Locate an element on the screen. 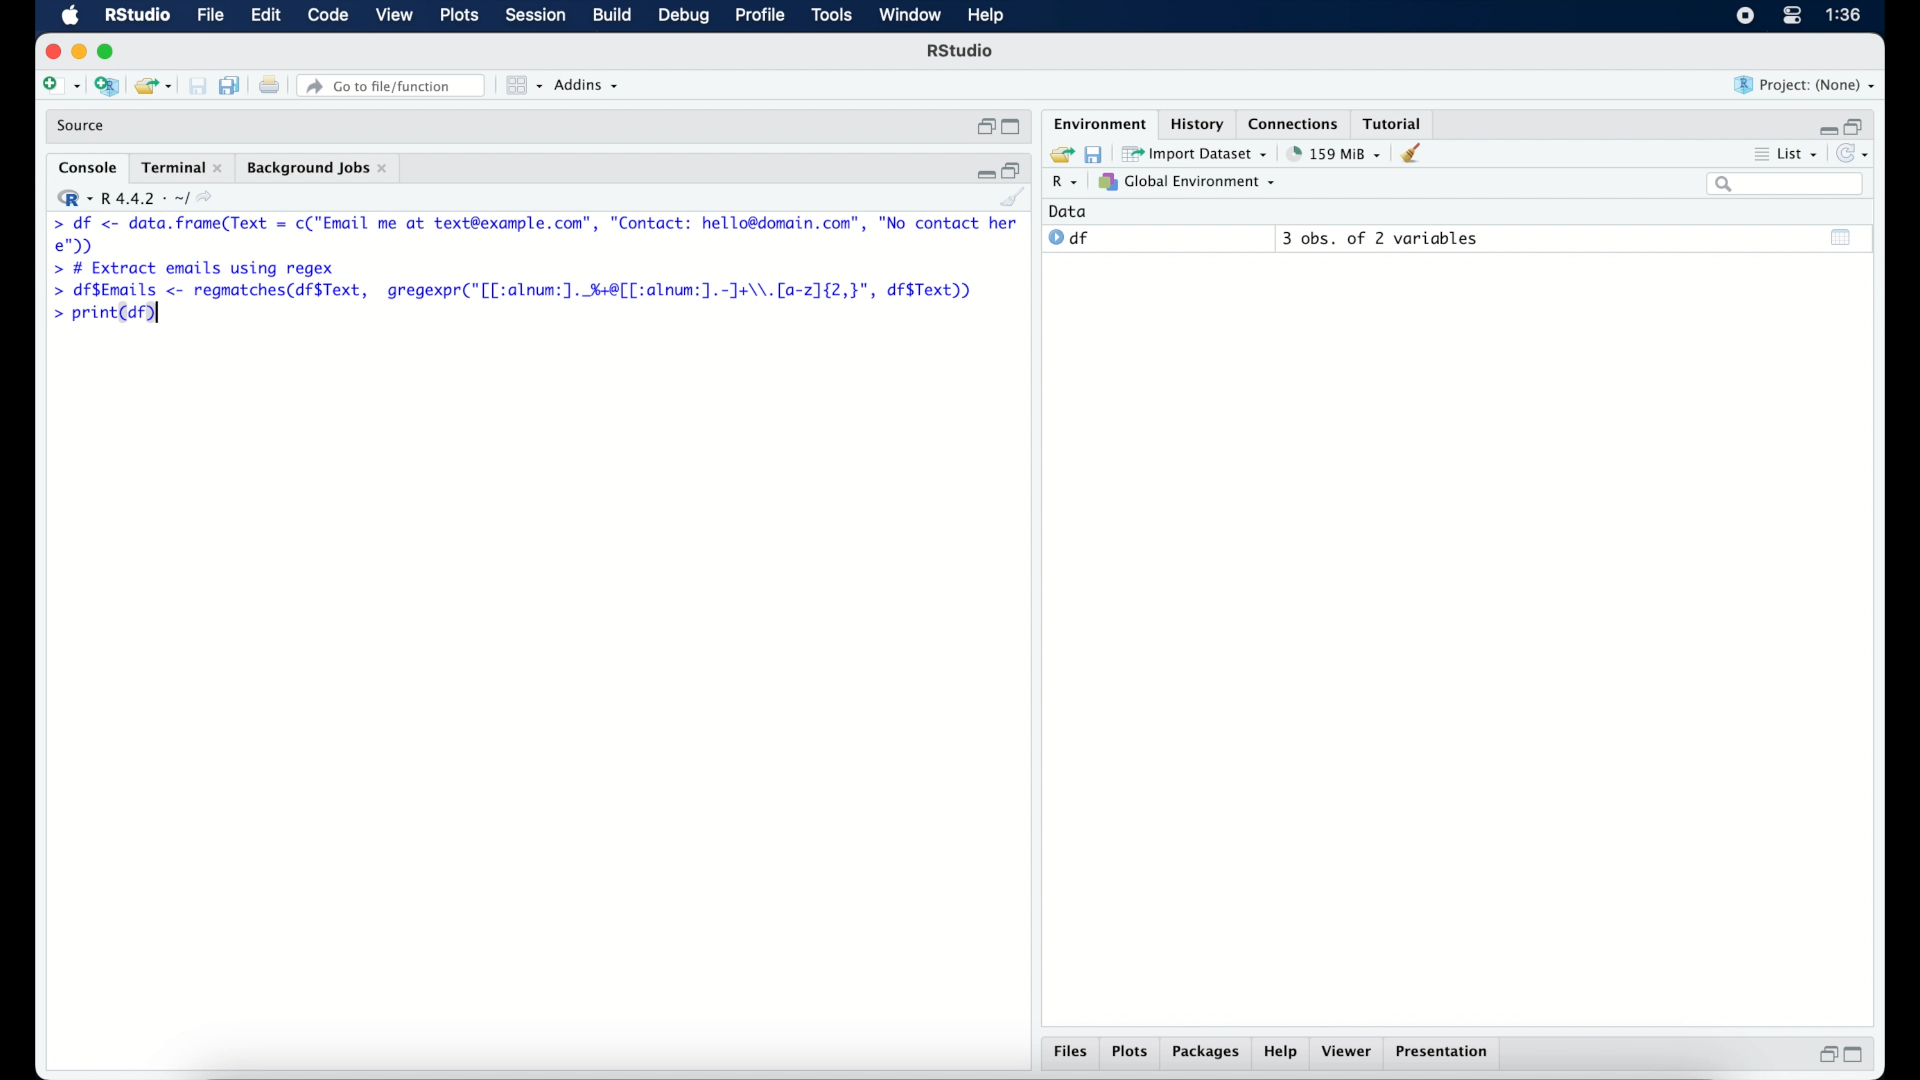  files is located at coordinates (1068, 1051).